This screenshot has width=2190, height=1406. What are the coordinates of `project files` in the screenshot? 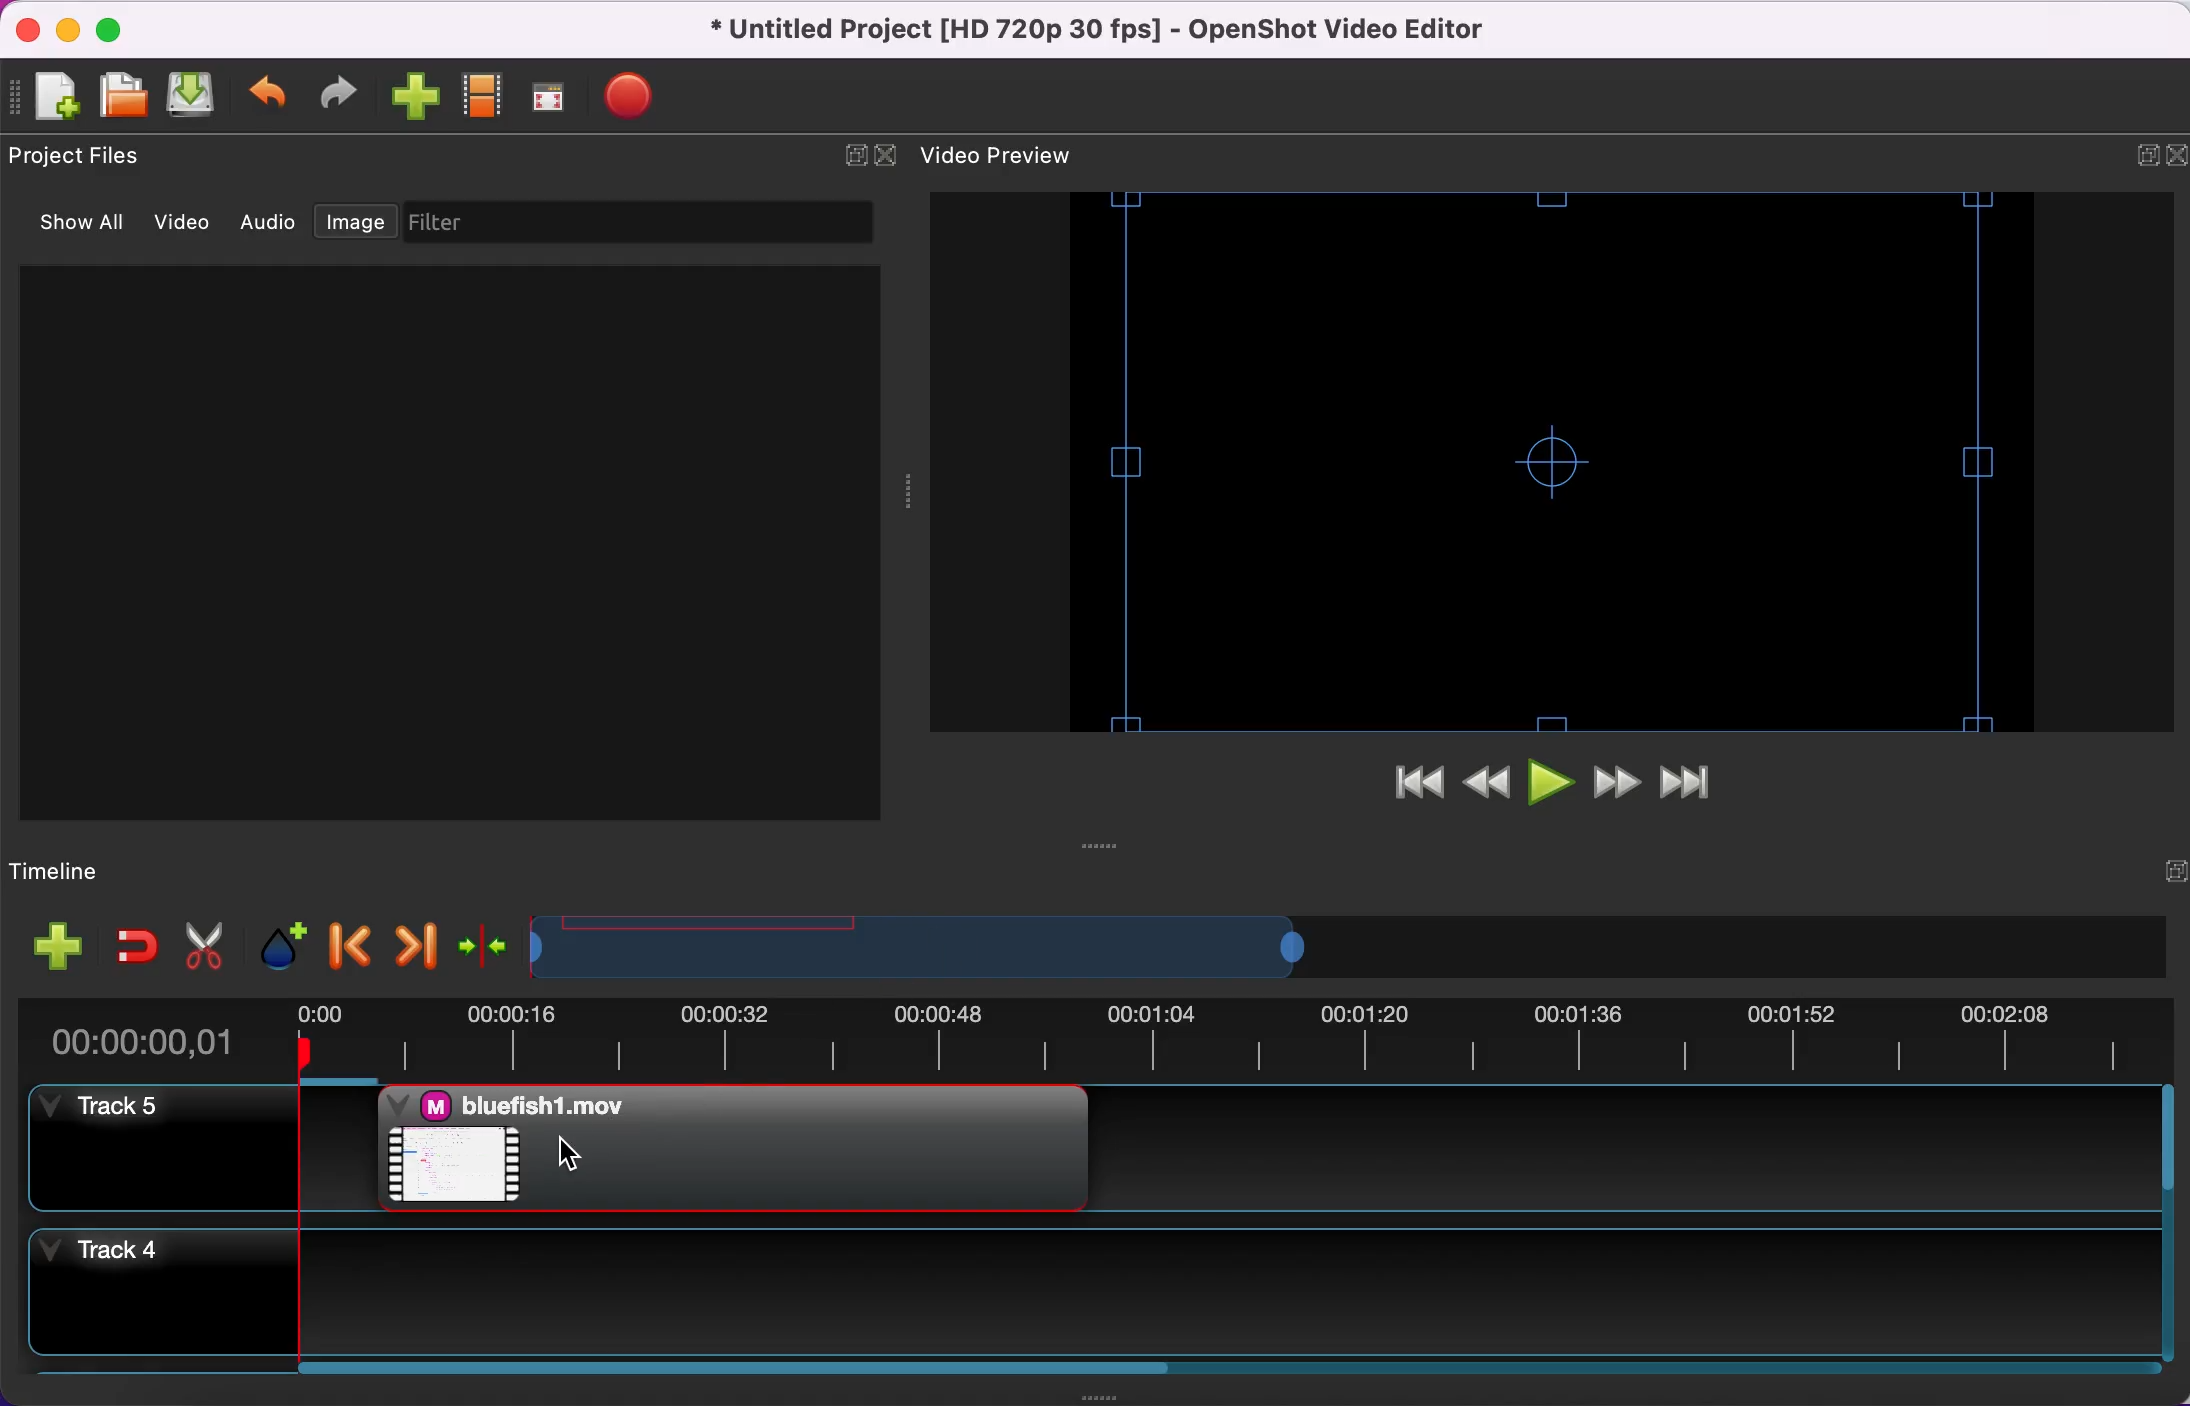 It's located at (85, 155).